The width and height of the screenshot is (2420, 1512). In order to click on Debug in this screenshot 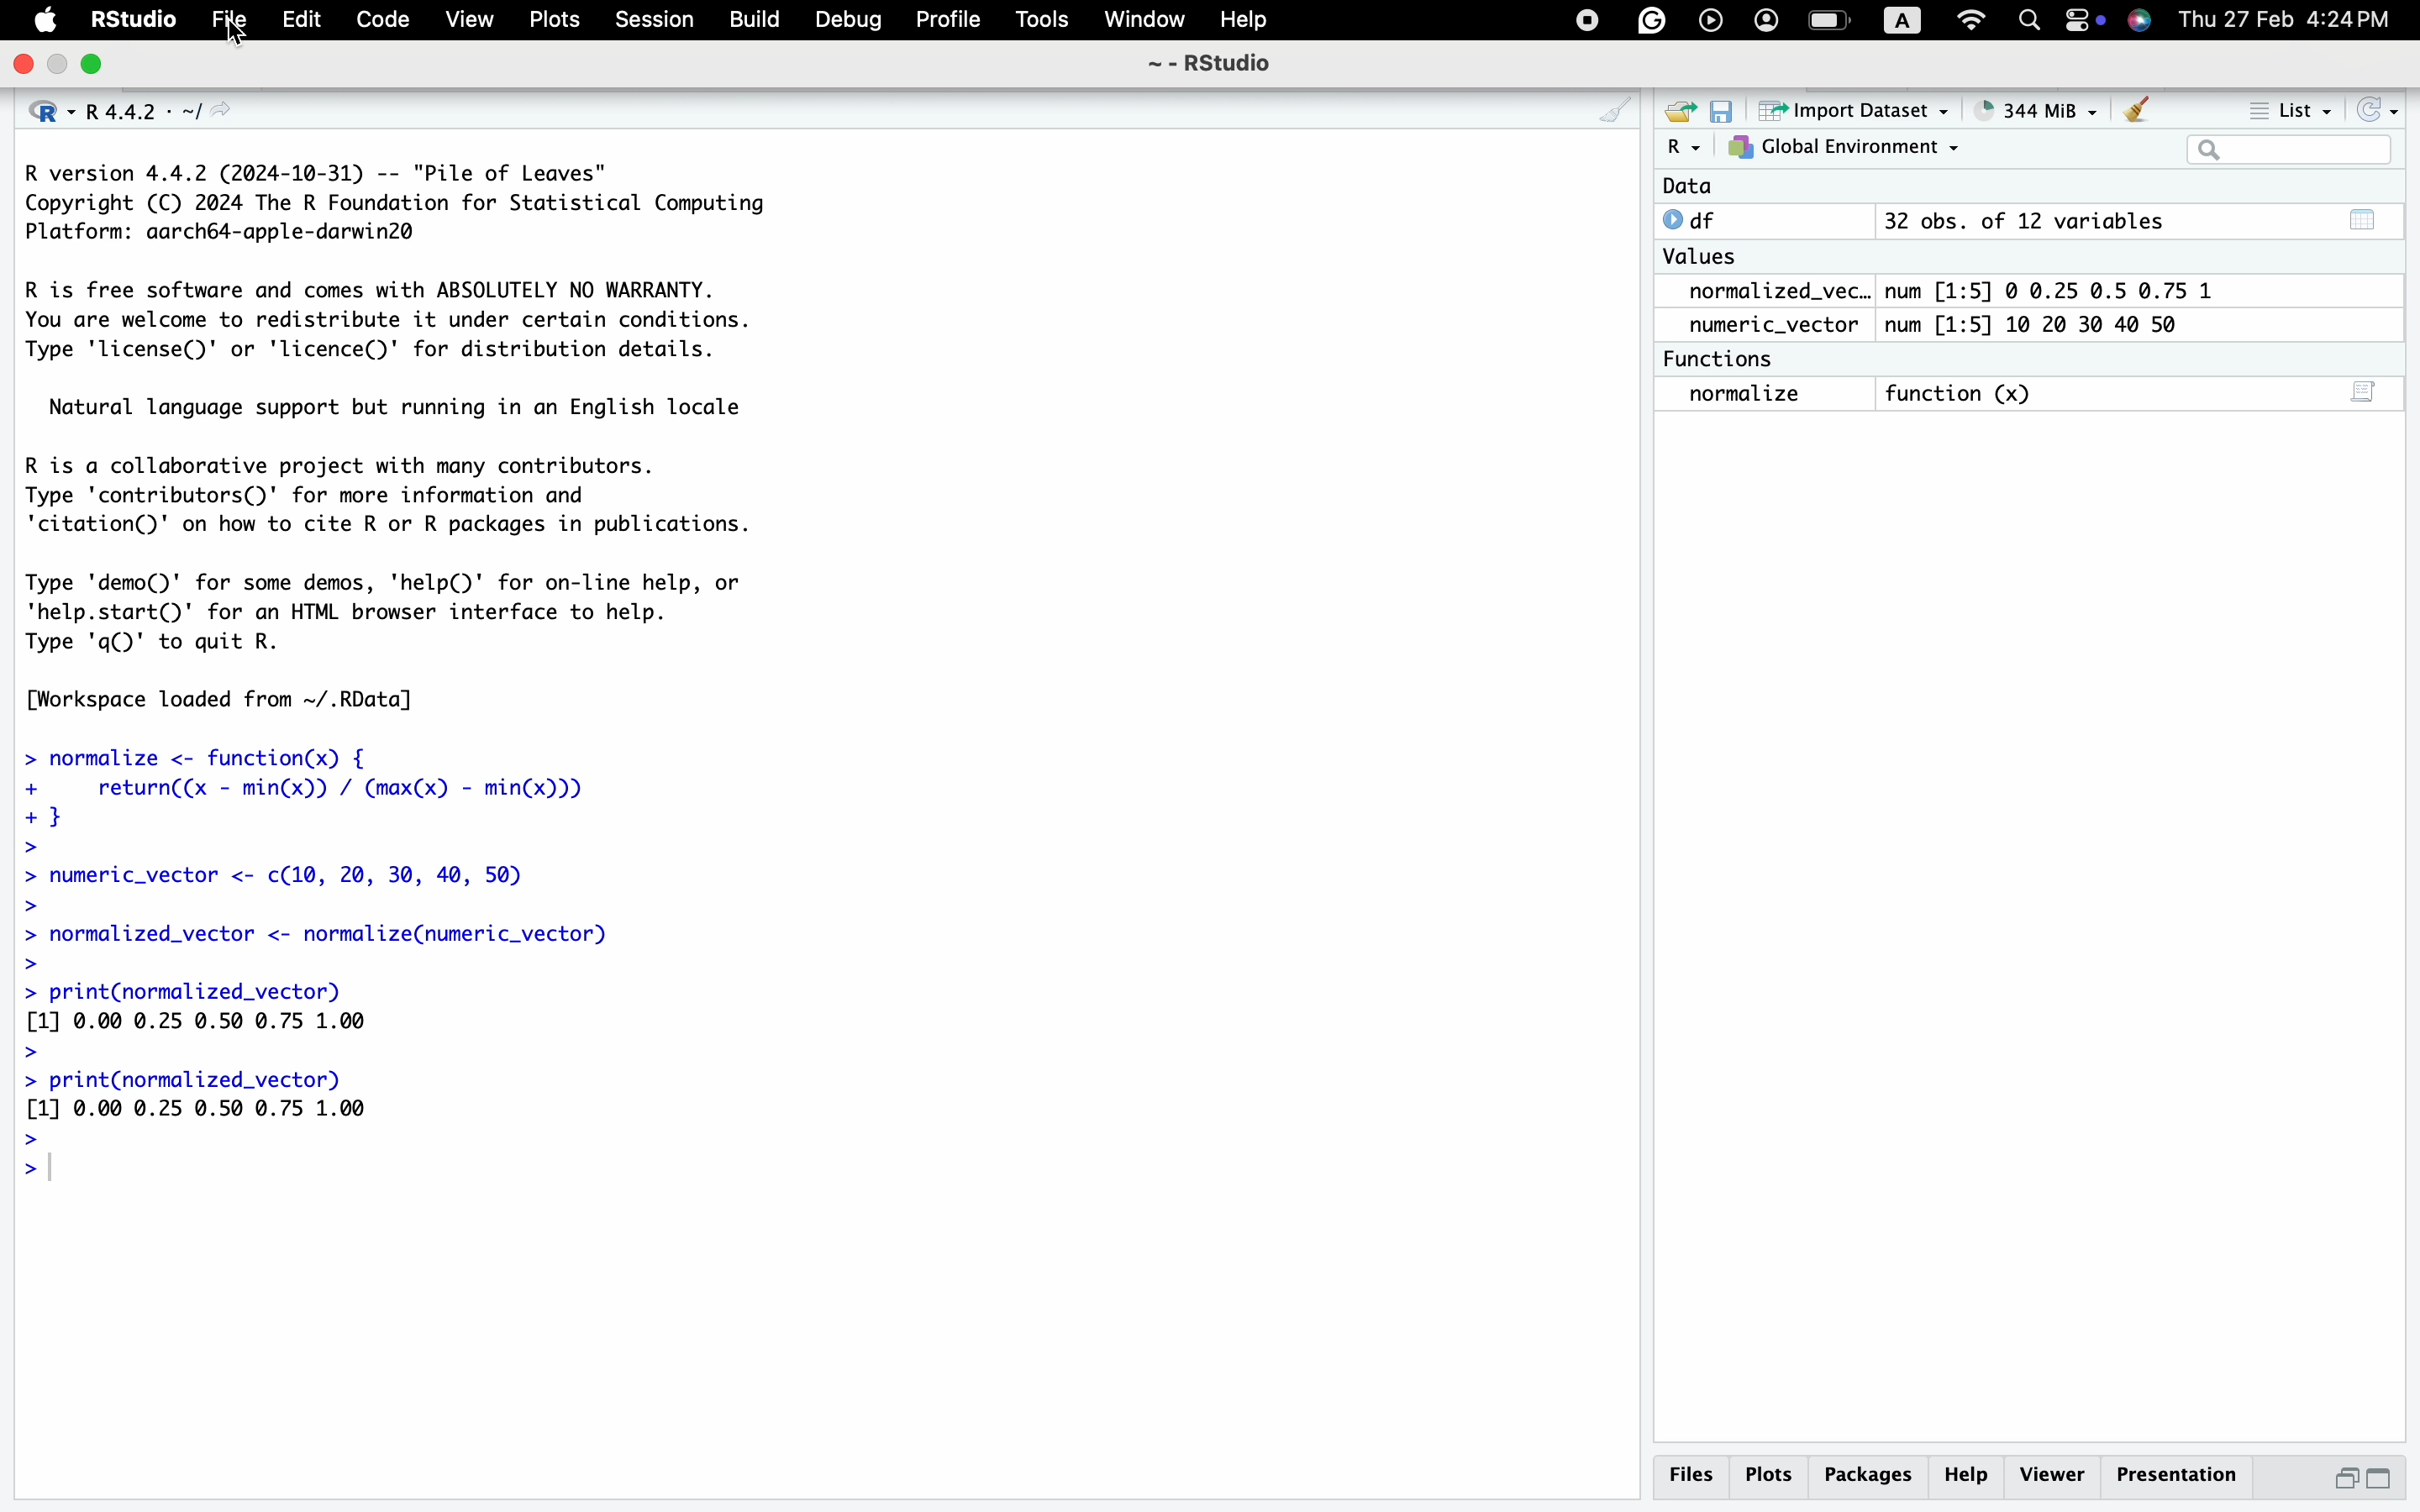, I will do `click(851, 23)`.